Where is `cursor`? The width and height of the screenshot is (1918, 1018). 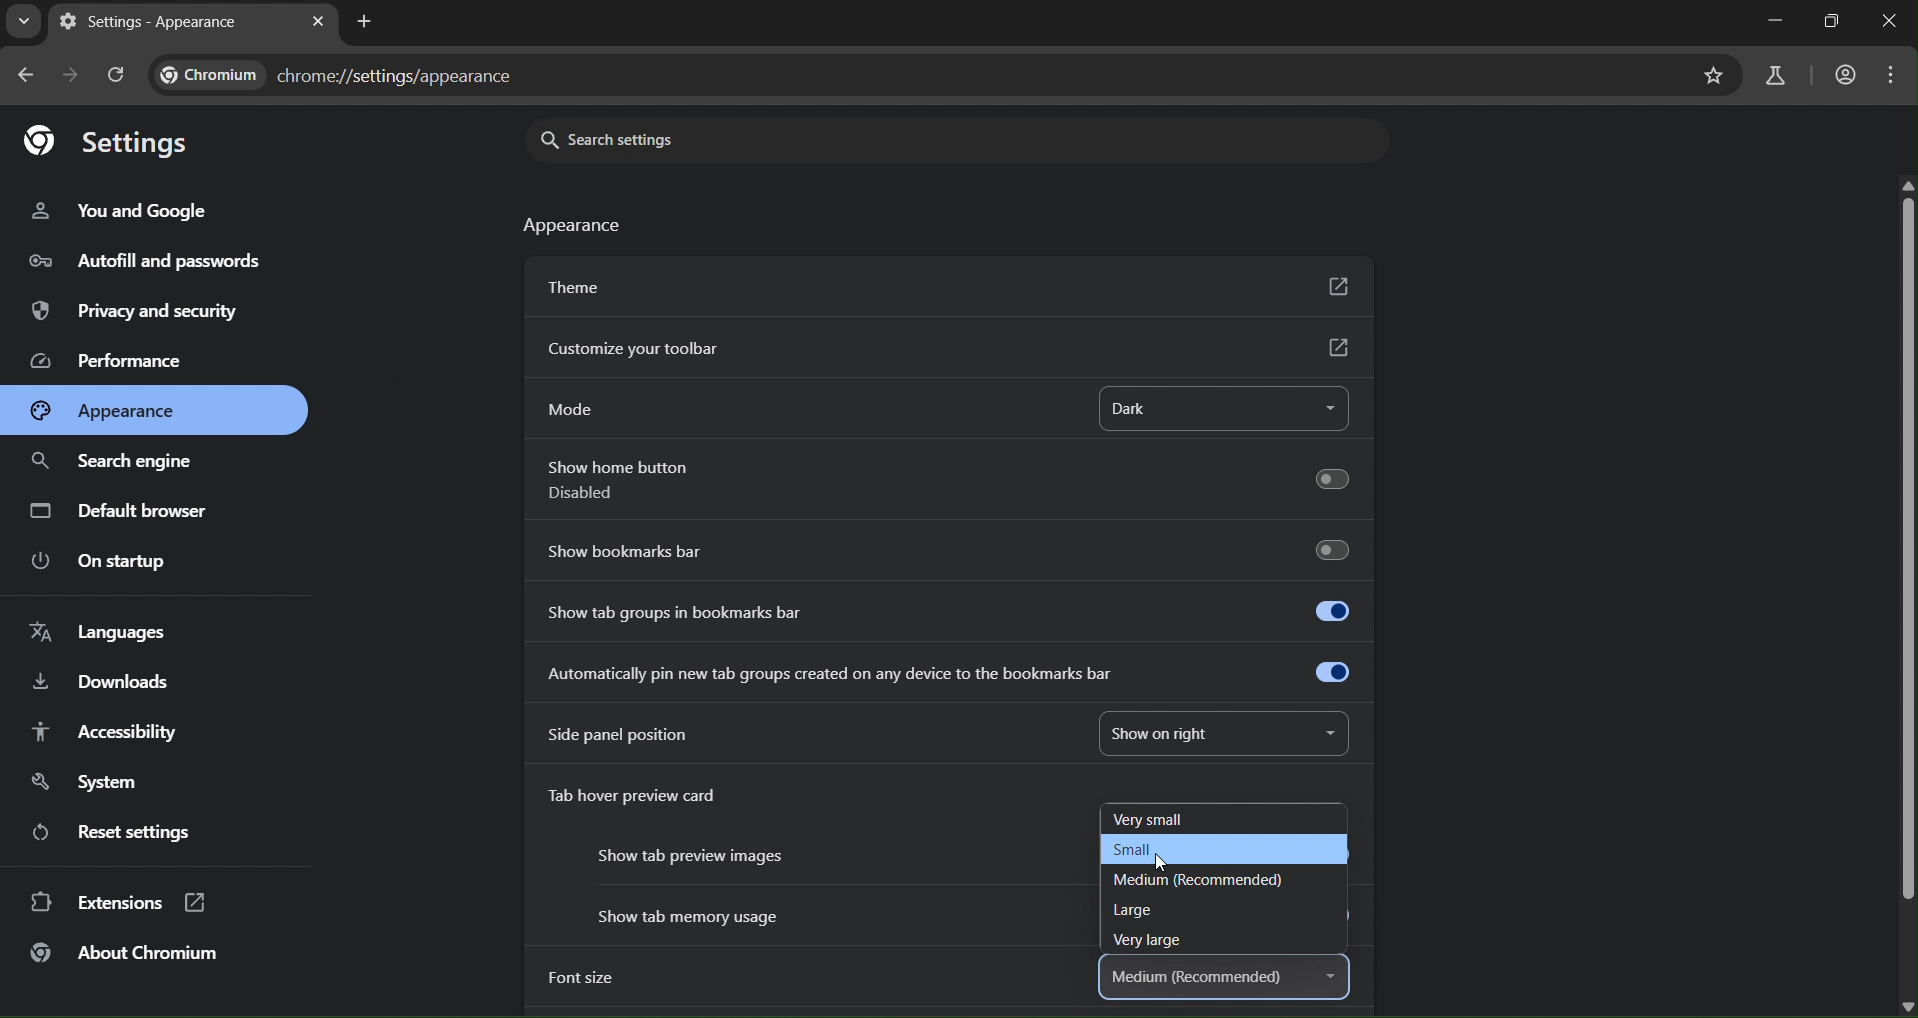
cursor is located at coordinates (1164, 867).